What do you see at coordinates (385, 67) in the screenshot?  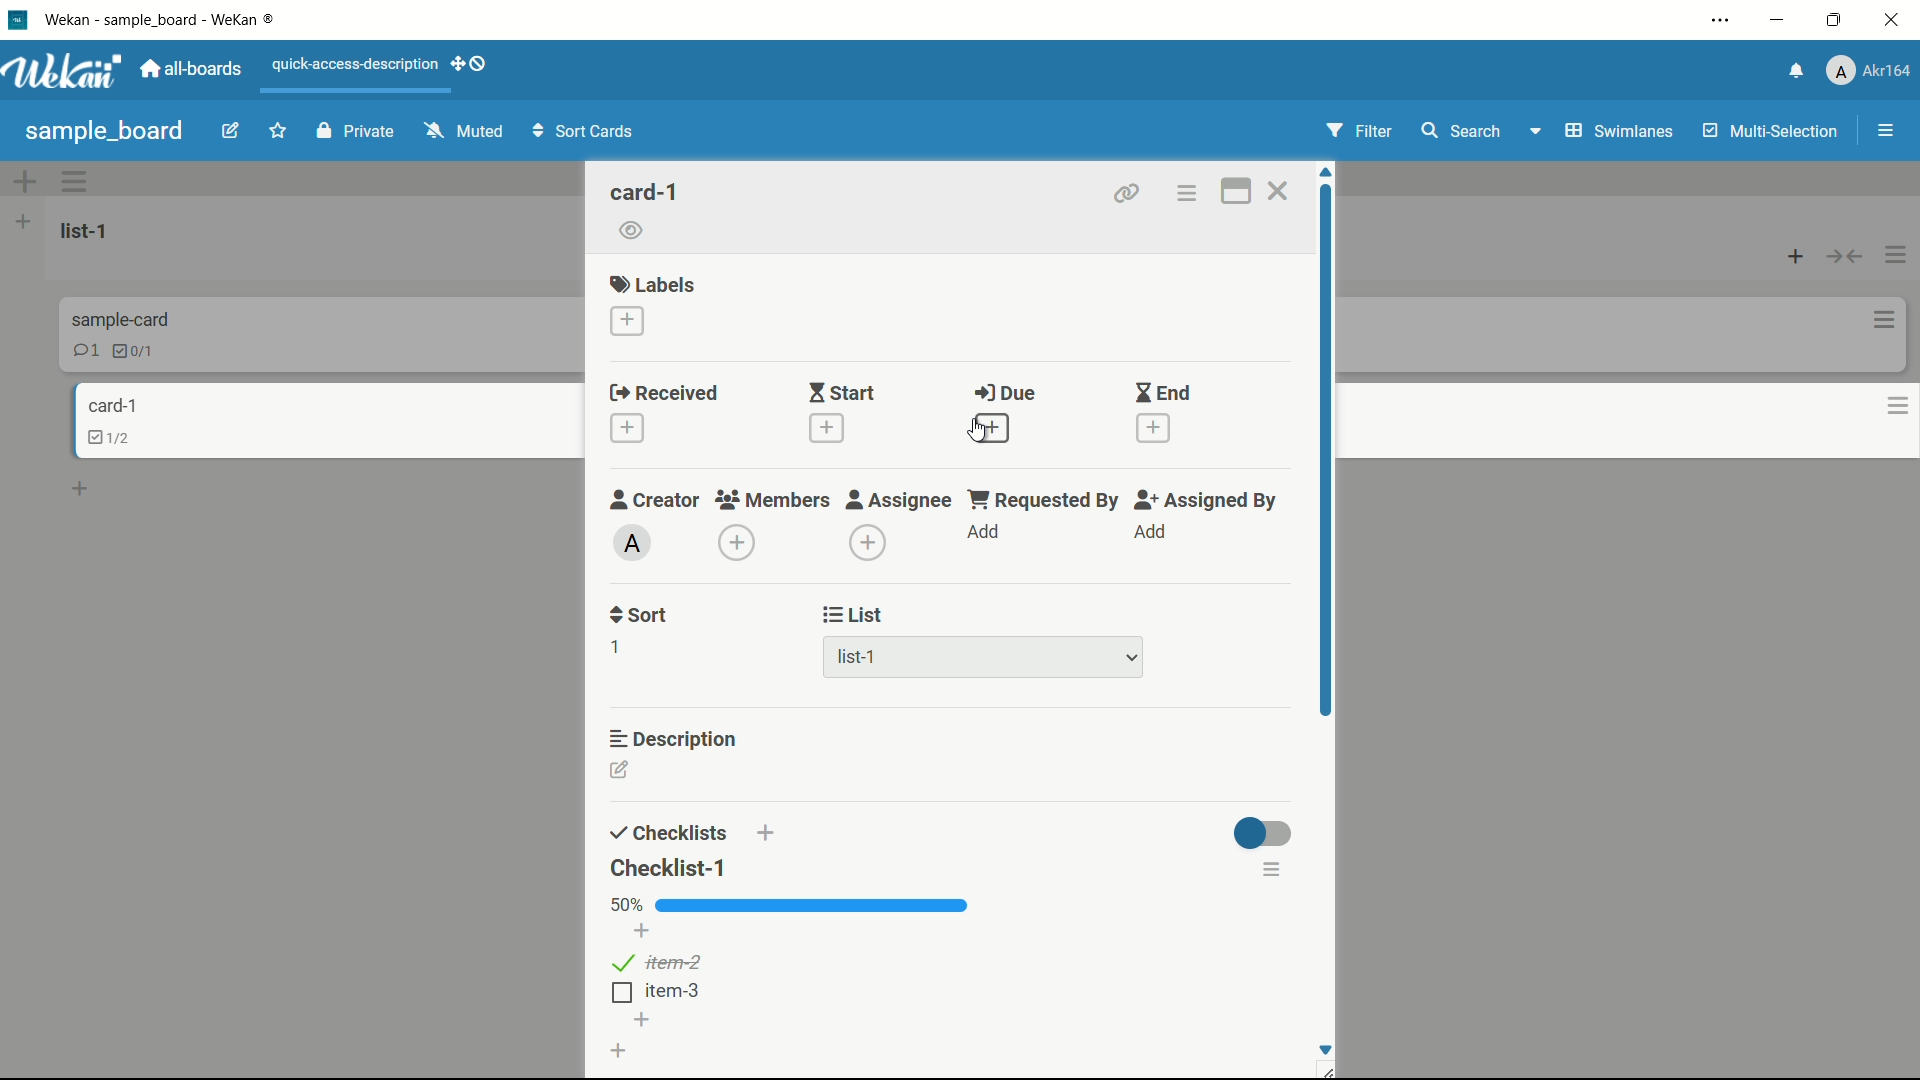 I see `quick access description` at bounding box center [385, 67].